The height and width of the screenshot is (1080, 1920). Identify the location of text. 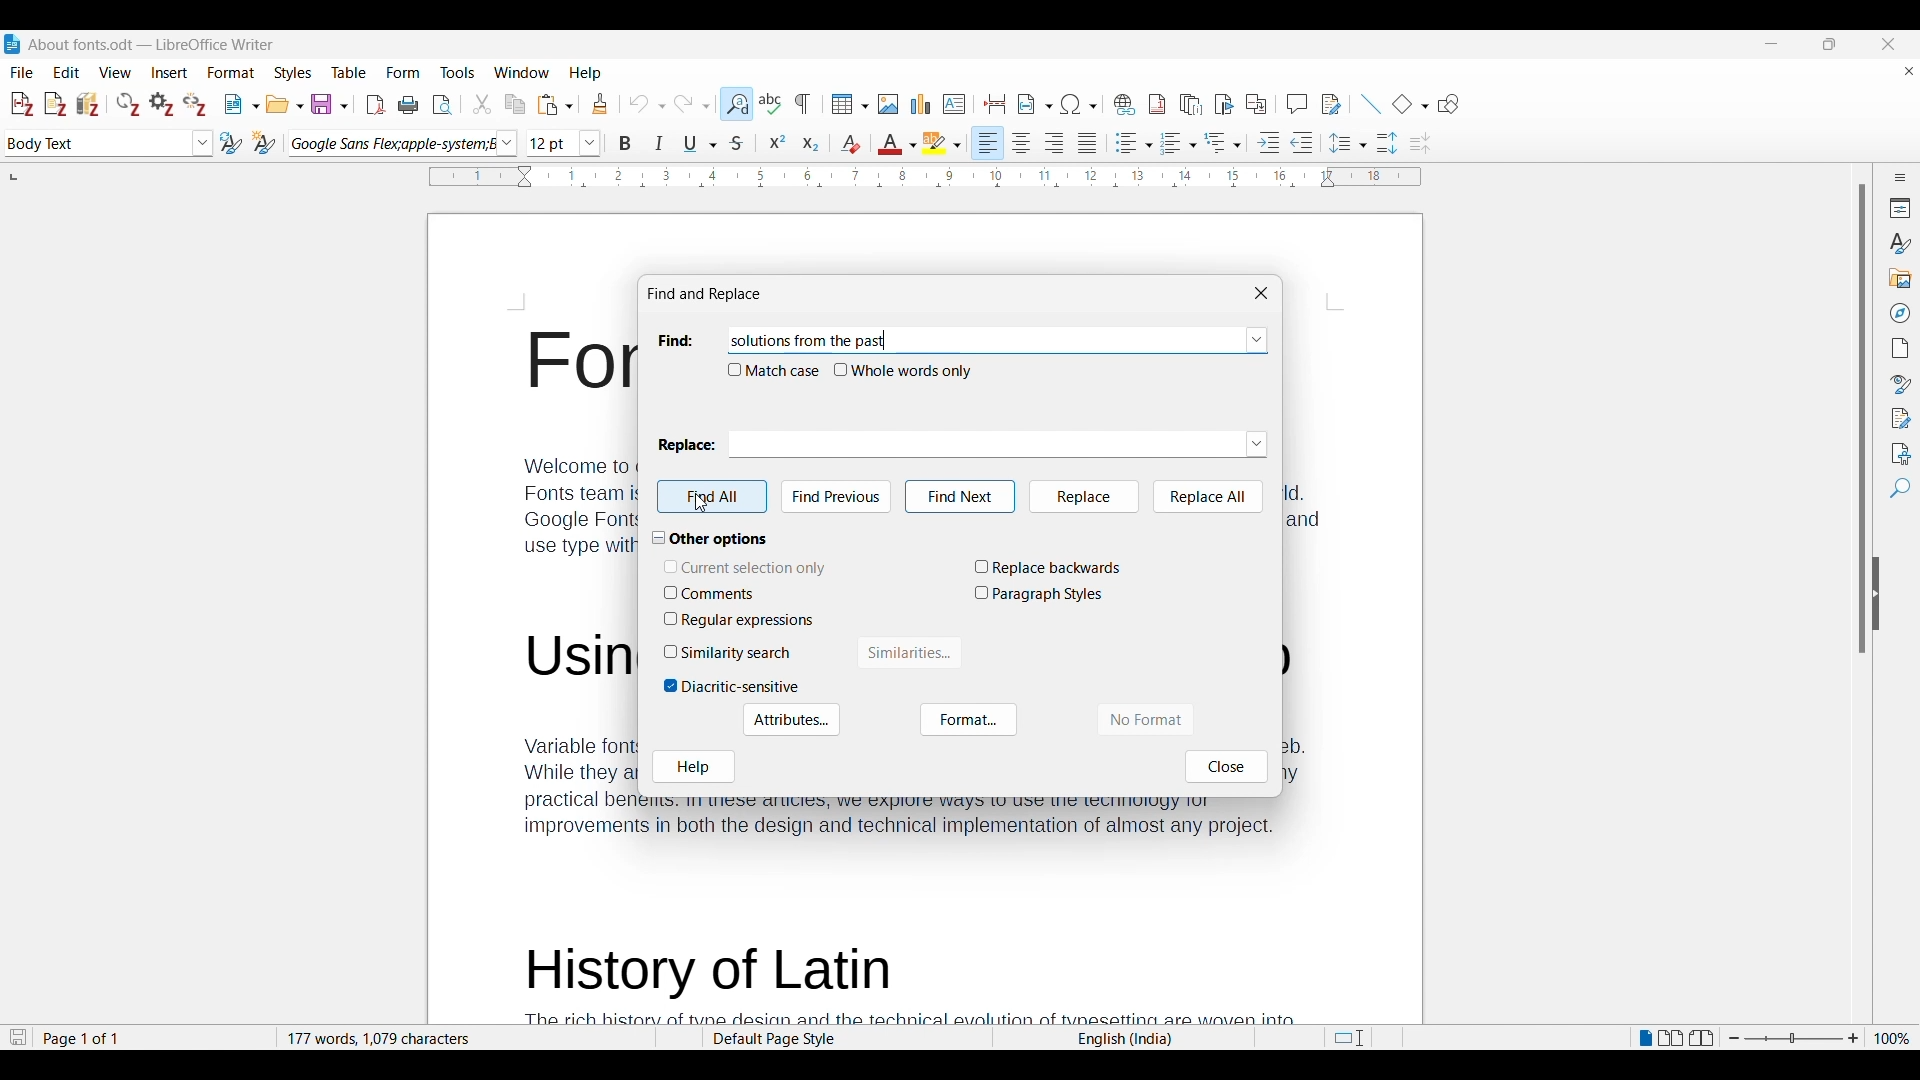
(574, 583).